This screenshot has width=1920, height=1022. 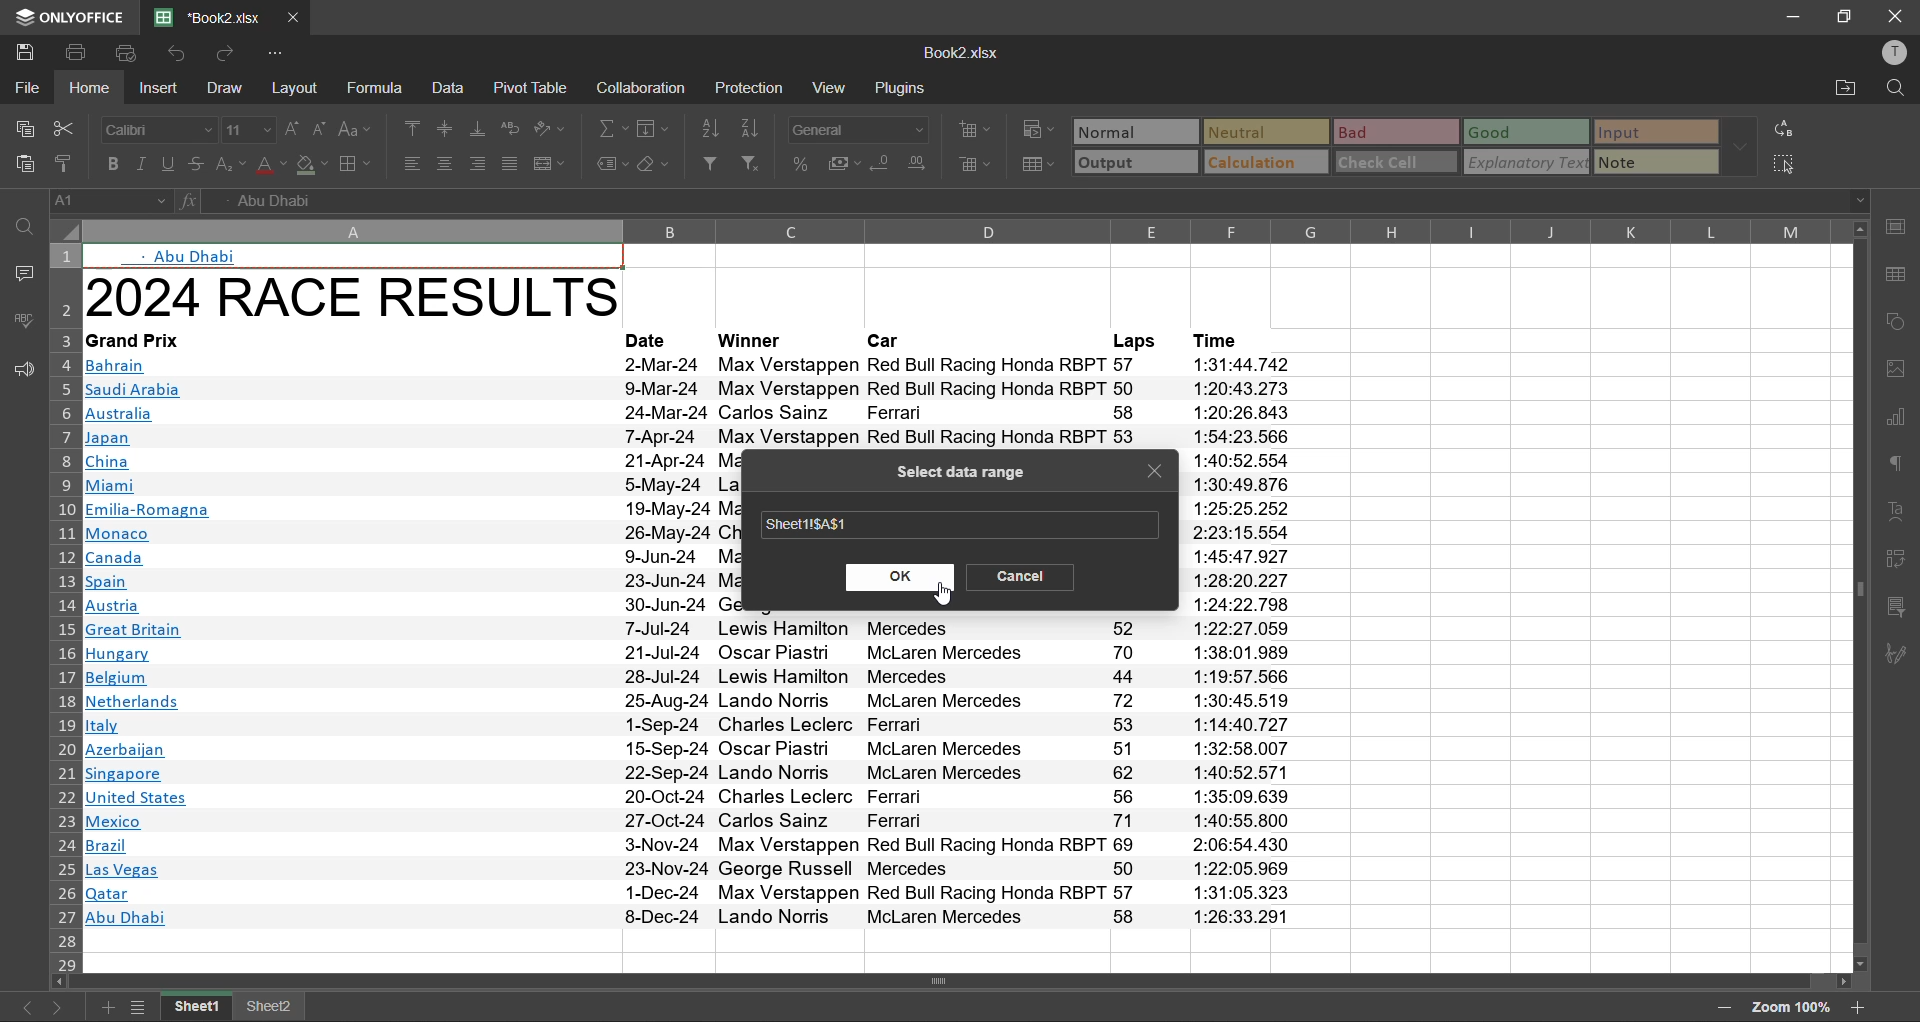 I want to click on draw, so click(x=225, y=91).